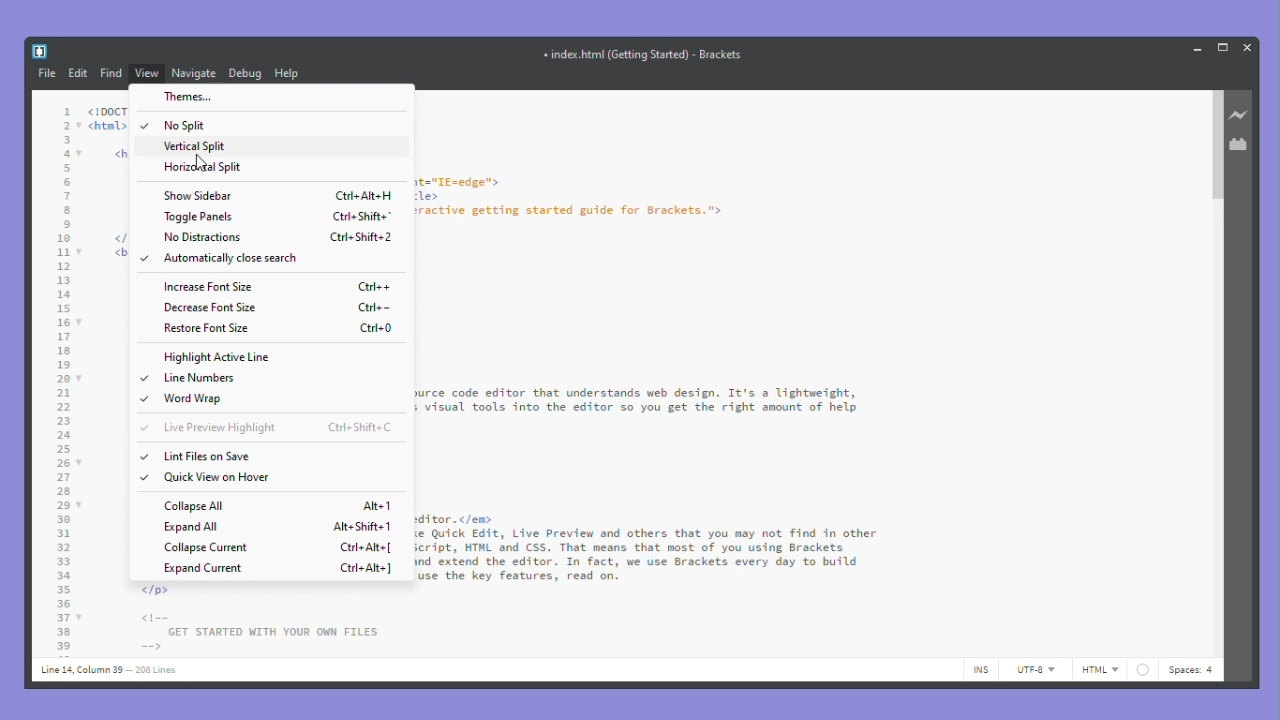 The width and height of the screenshot is (1280, 720). I want to click on 20, so click(63, 379).